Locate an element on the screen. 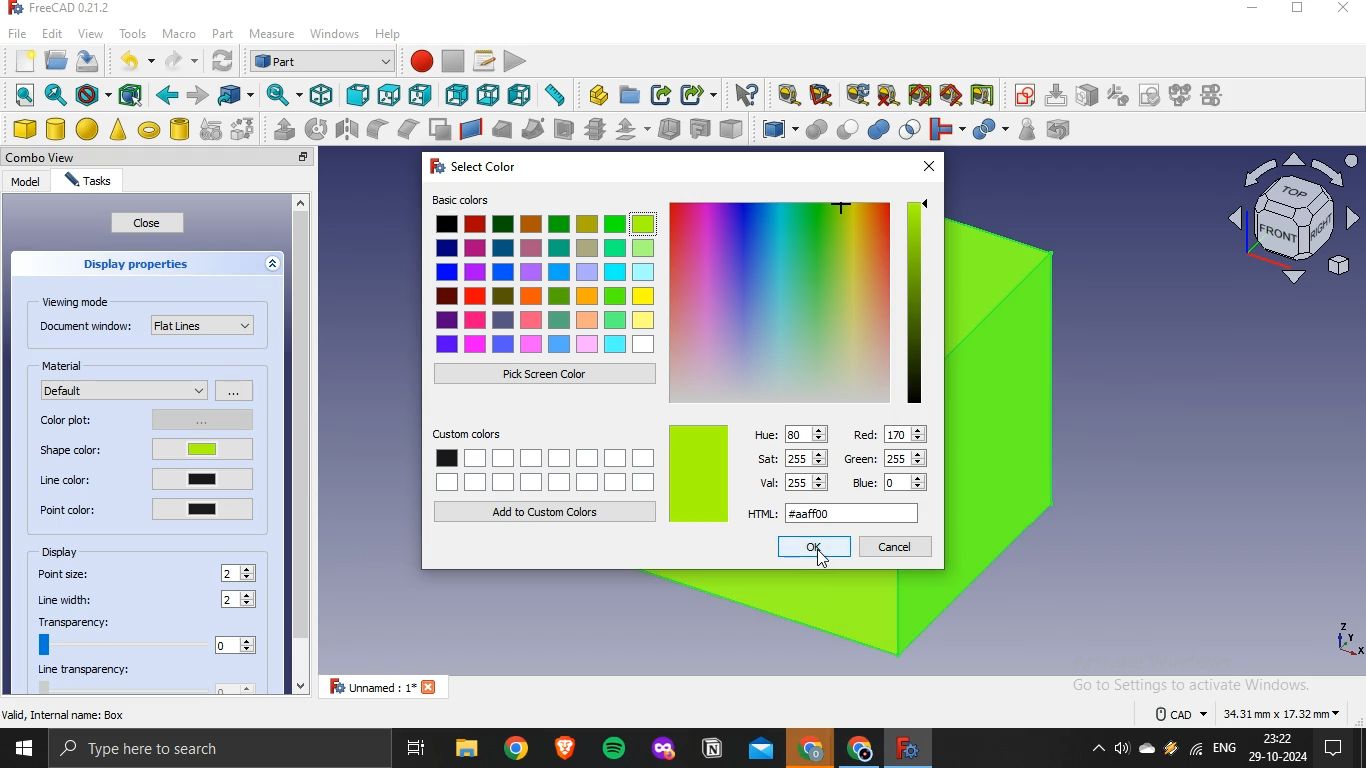 The width and height of the screenshot is (1366, 768). cancel is located at coordinates (895, 546).